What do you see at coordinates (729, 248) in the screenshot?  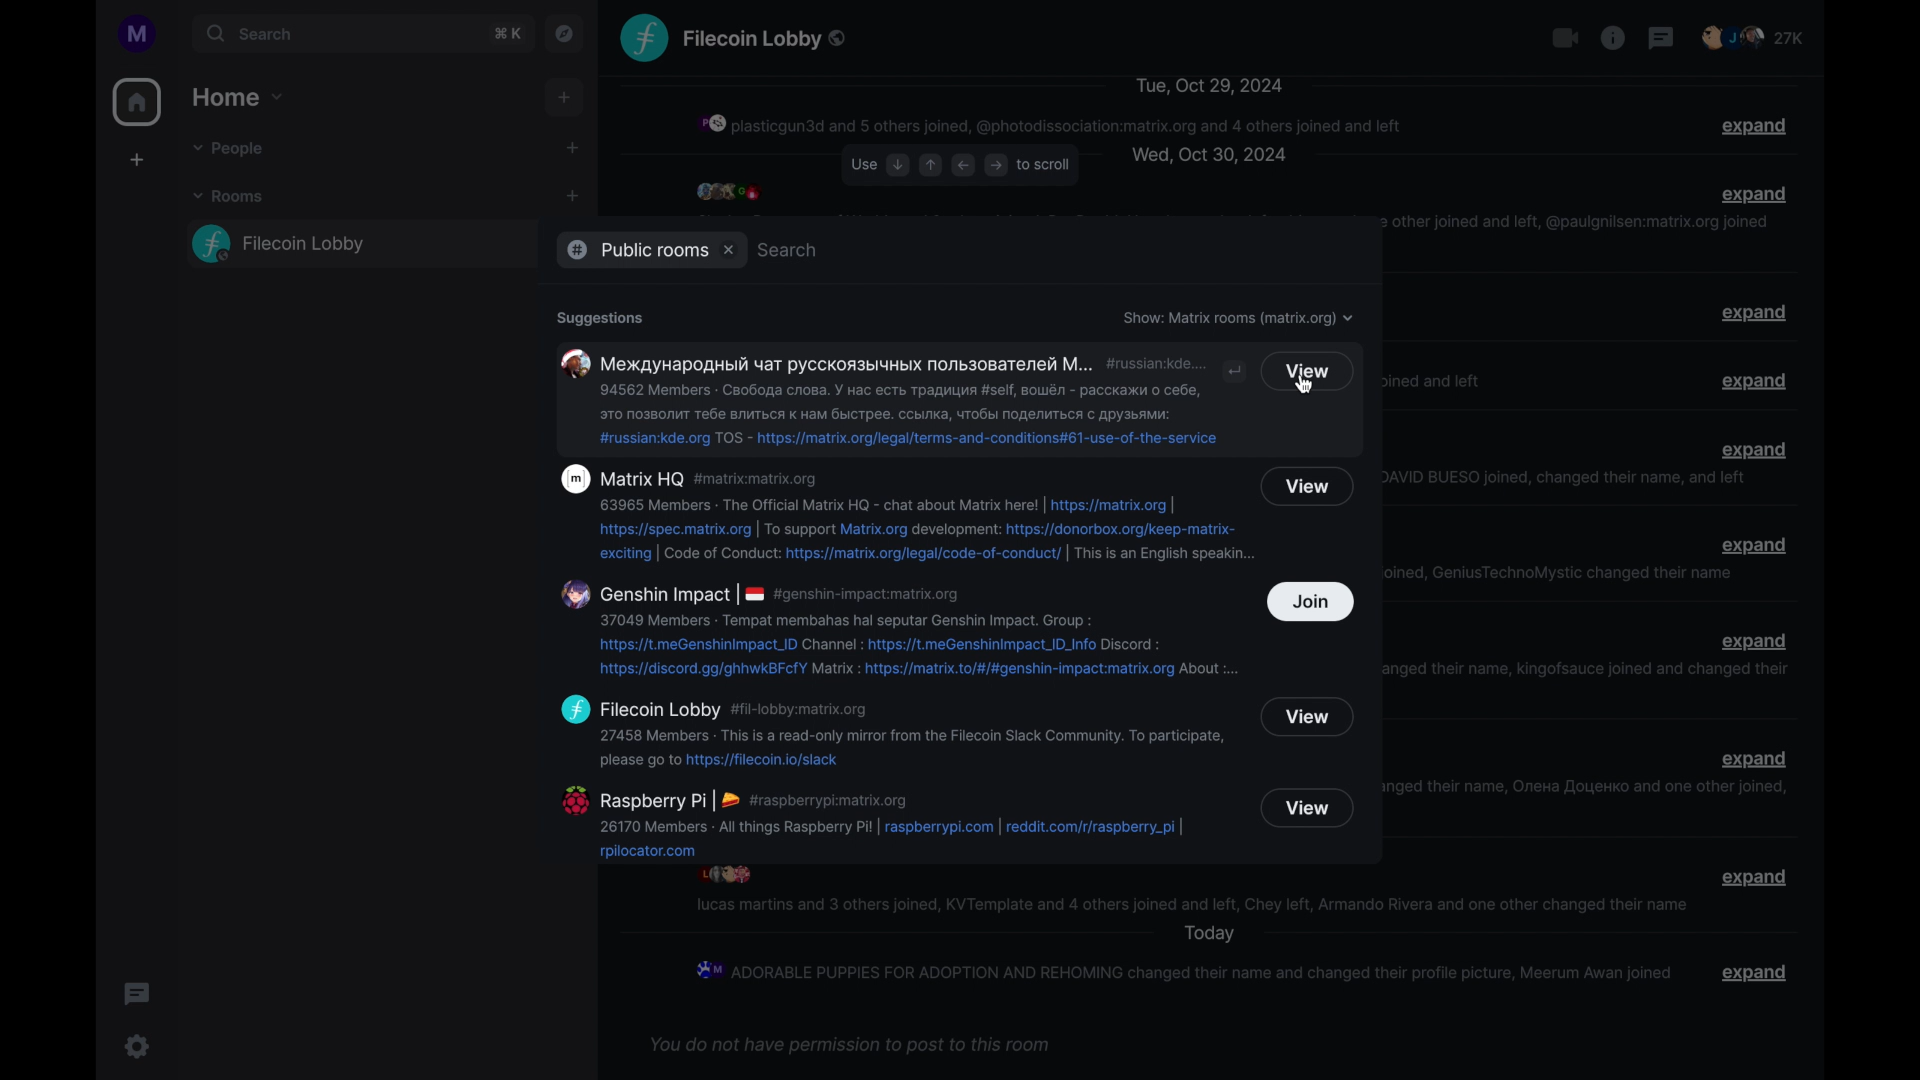 I see `close` at bounding box center [729, 248].